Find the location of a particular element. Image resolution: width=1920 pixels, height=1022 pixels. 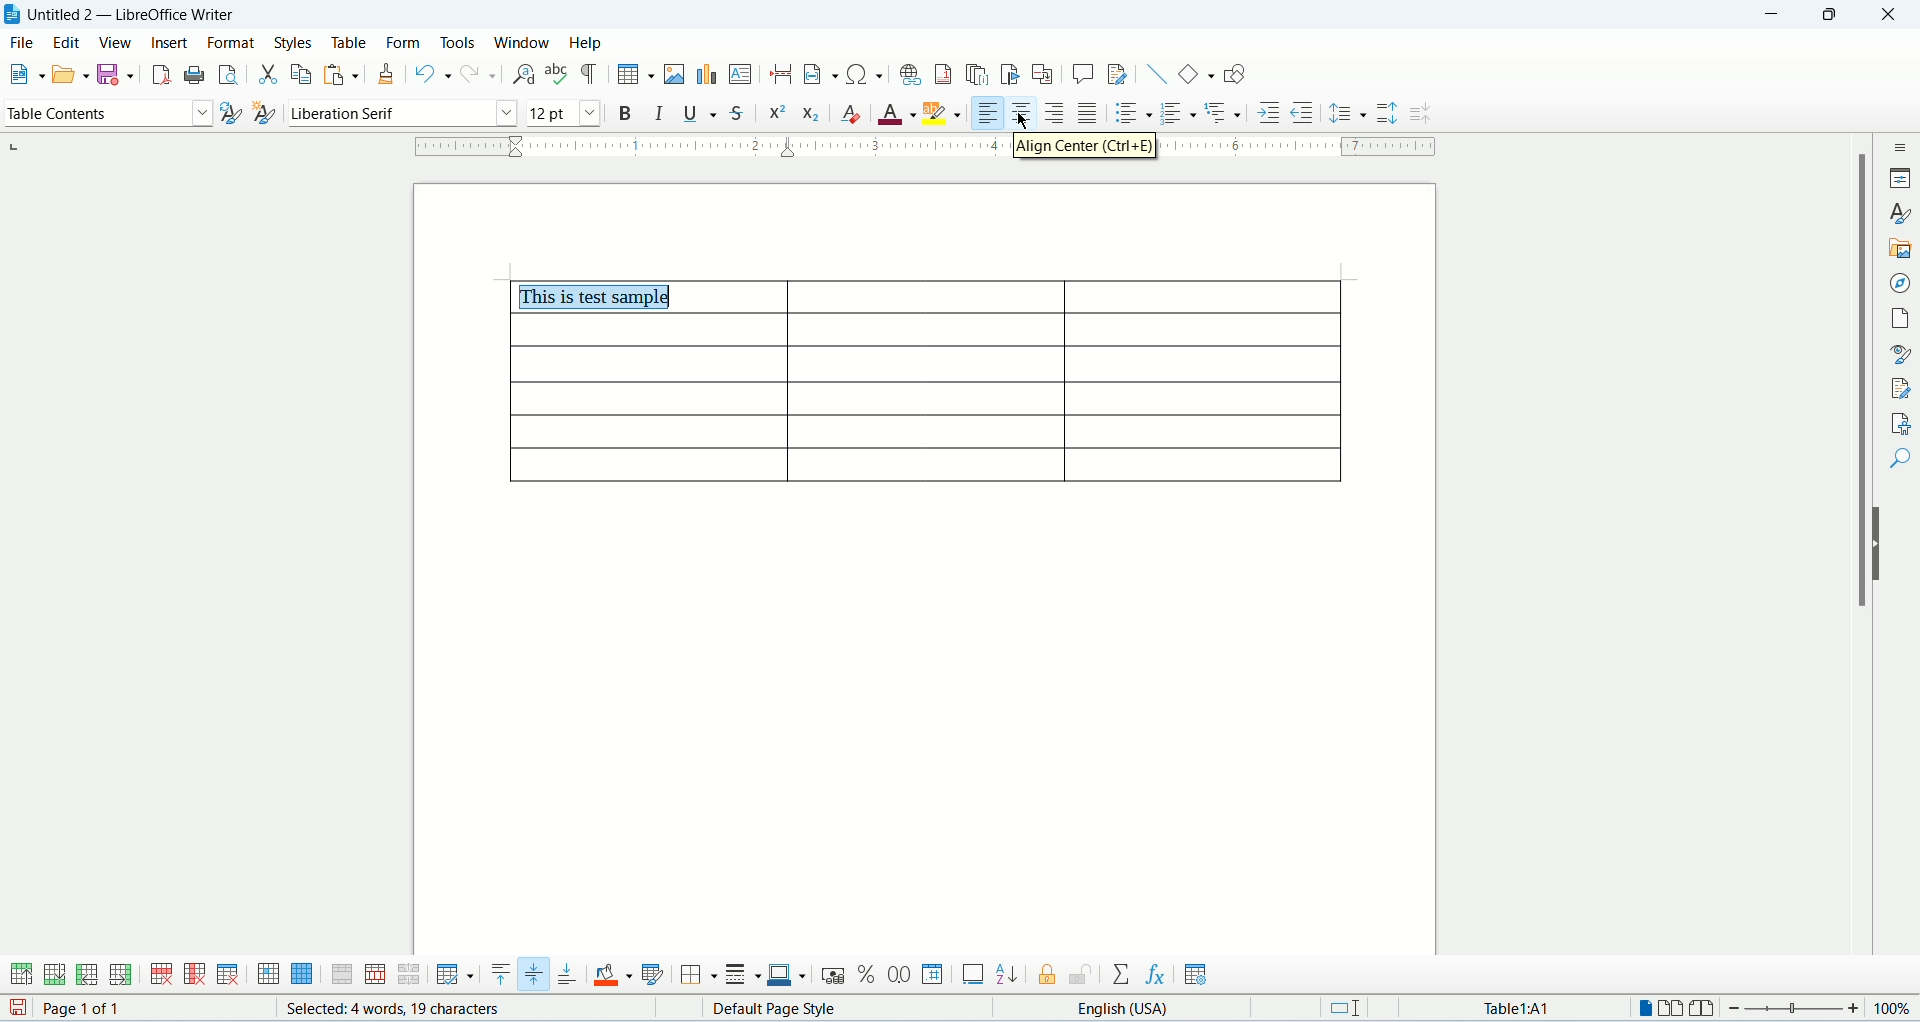

align right is located at coordinates (1058, 112).